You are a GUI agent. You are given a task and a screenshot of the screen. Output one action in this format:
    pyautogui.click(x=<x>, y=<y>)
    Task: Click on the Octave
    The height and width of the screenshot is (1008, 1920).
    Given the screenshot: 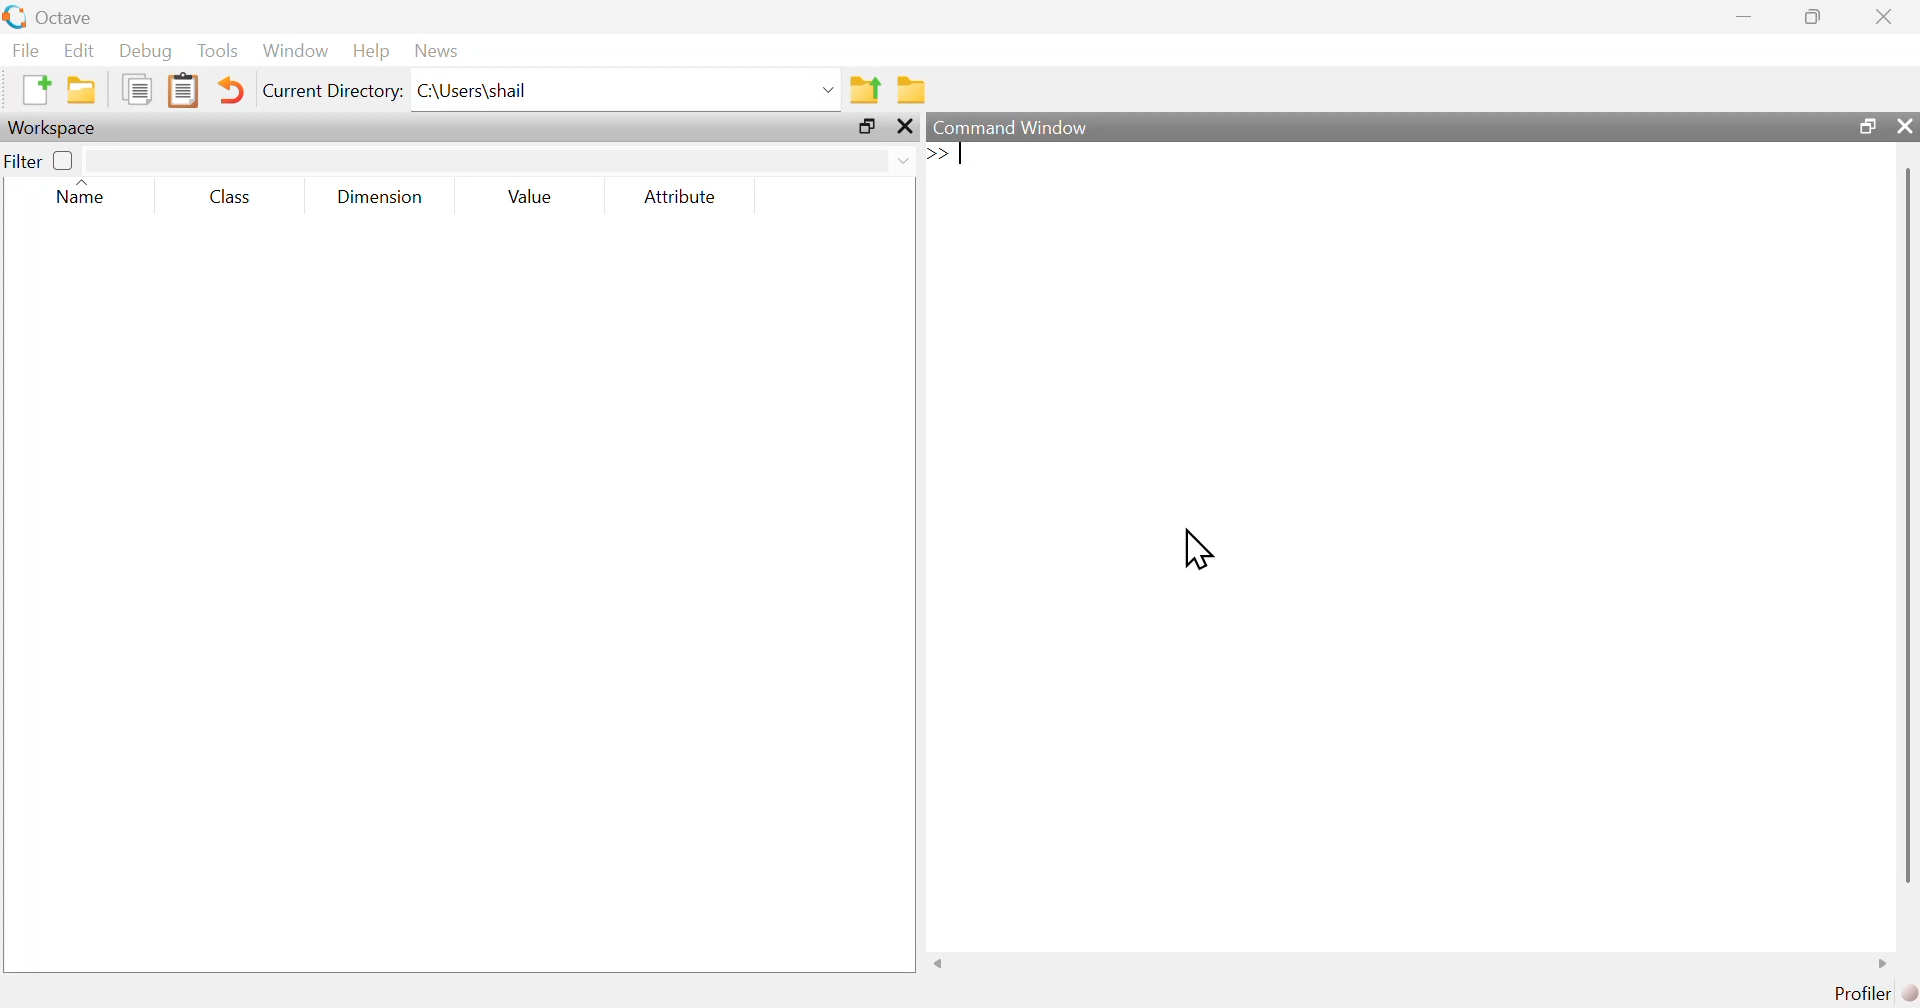 What is the action you would take?
    pyautogui.click(x=64, y=17)
    